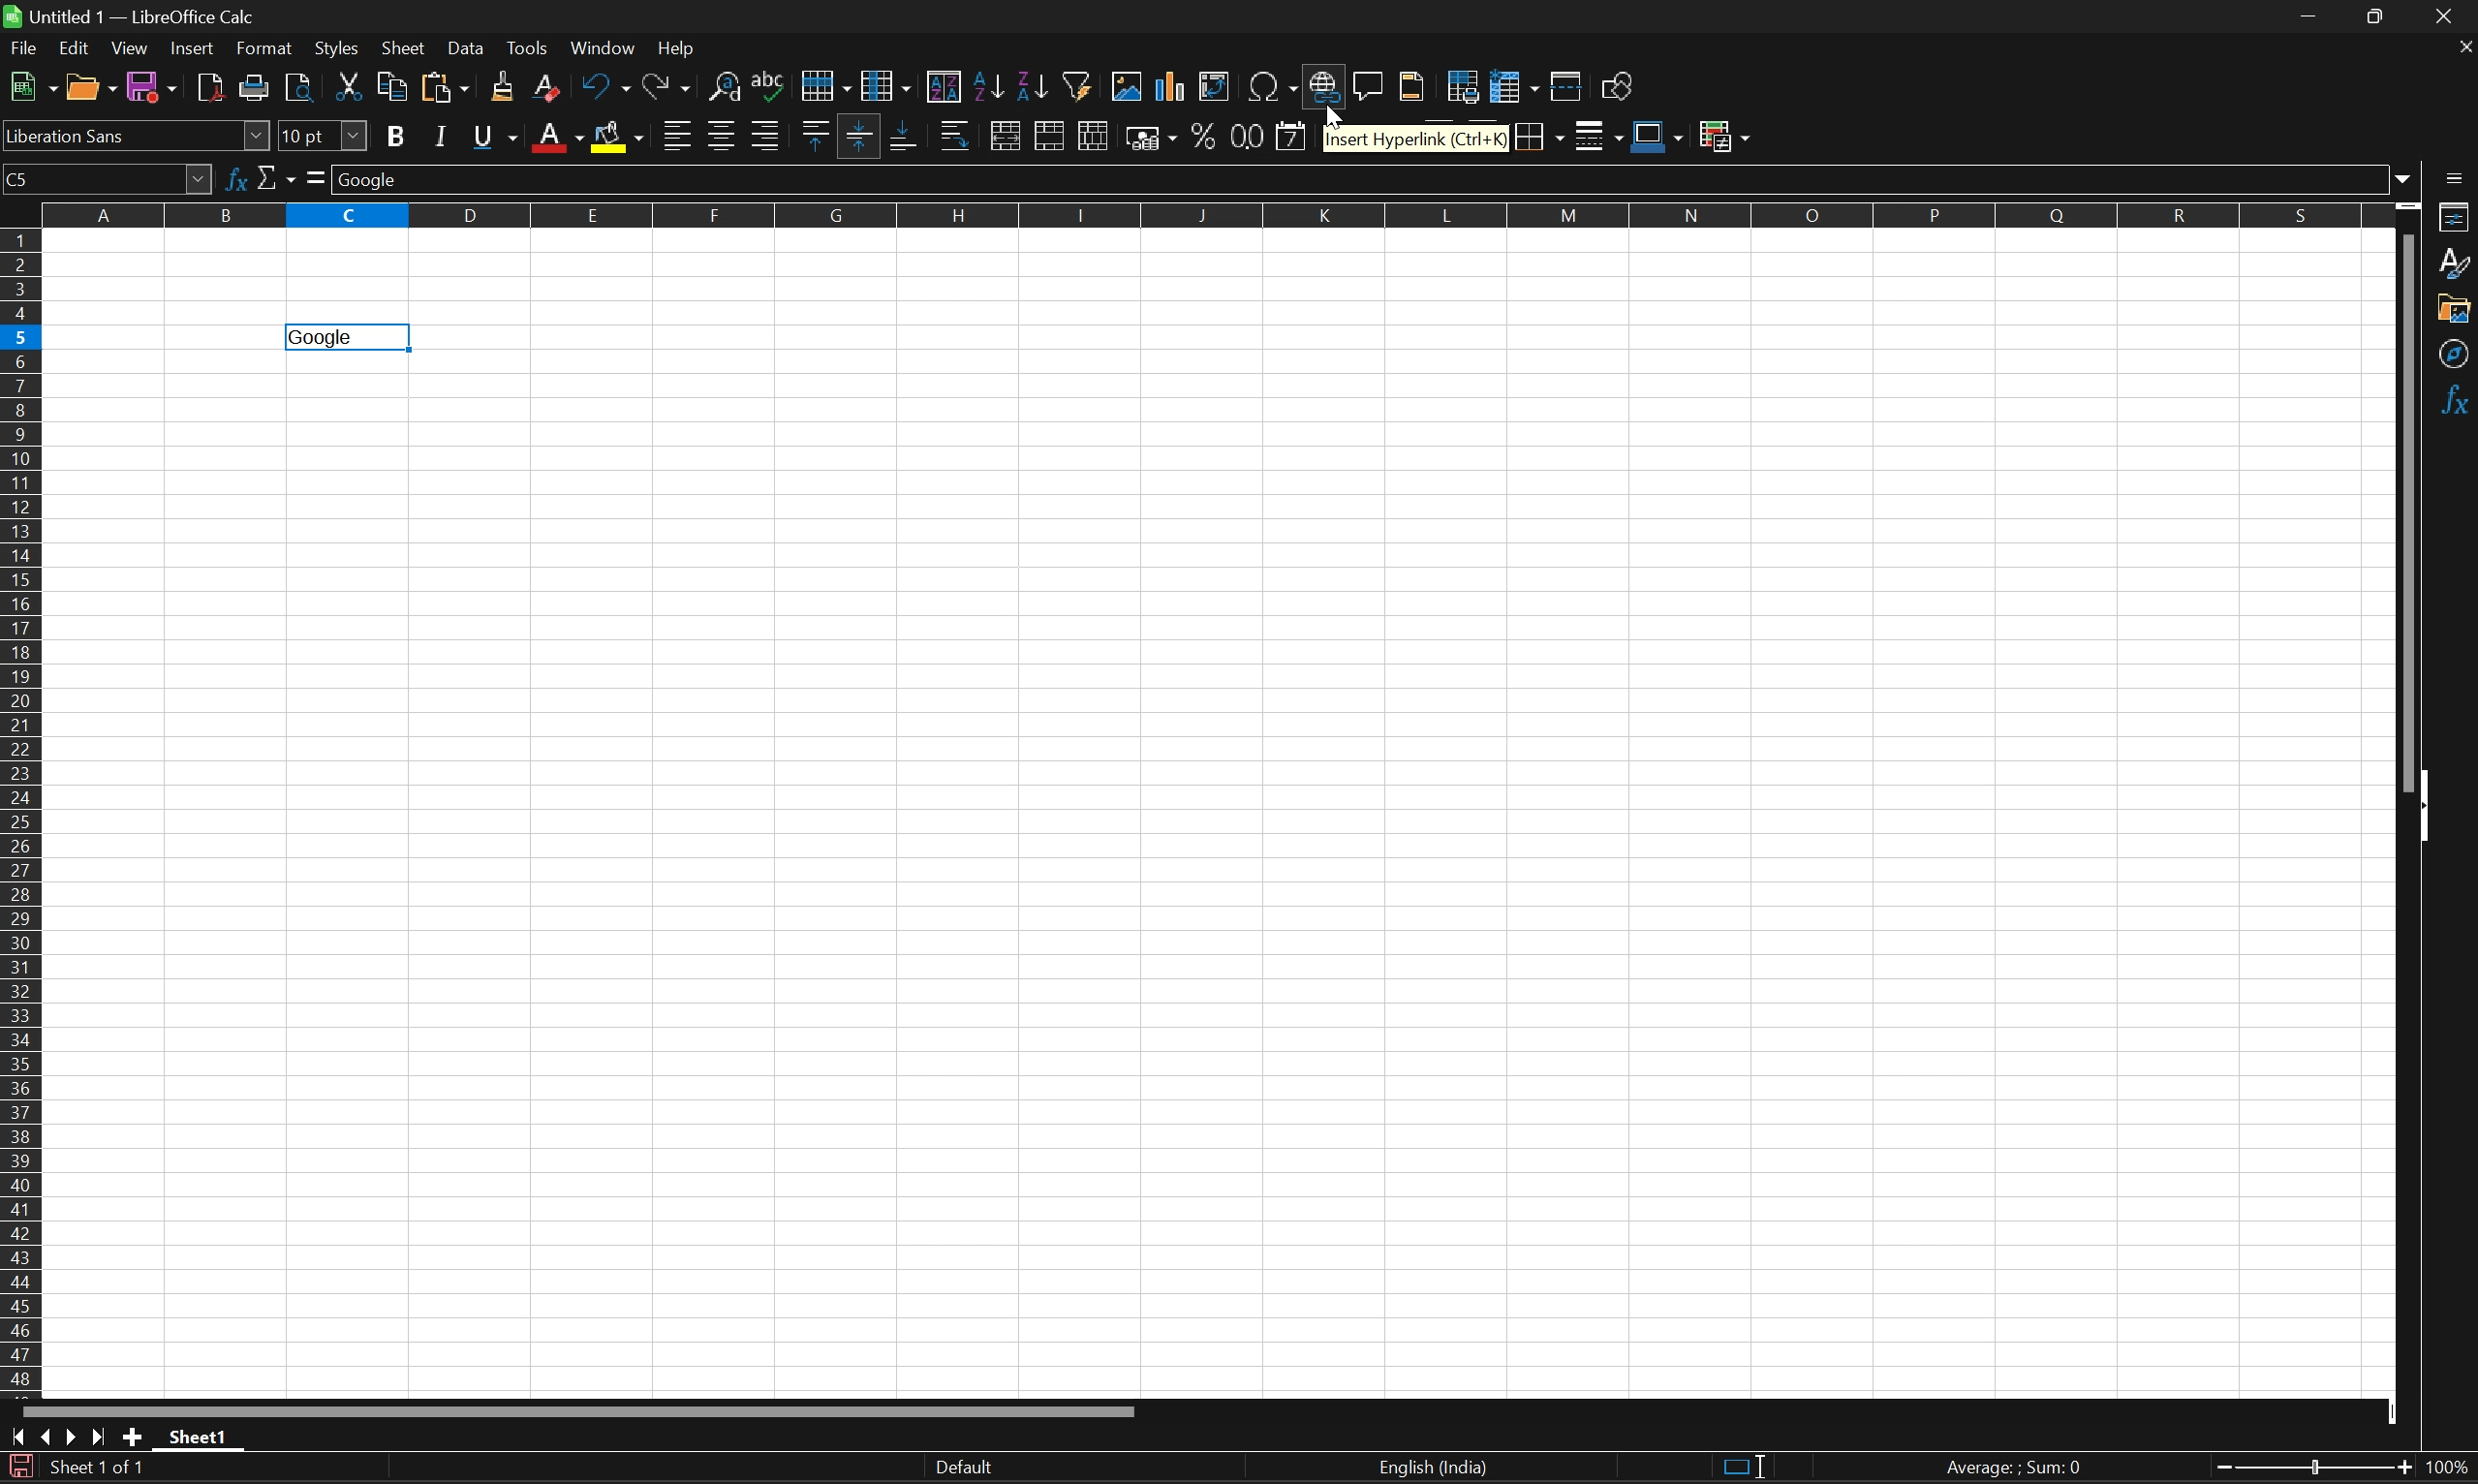 Image resolution: width=2478 pixels, height=1484 pixels. I want to click on Slider, so click(2312, 1470).